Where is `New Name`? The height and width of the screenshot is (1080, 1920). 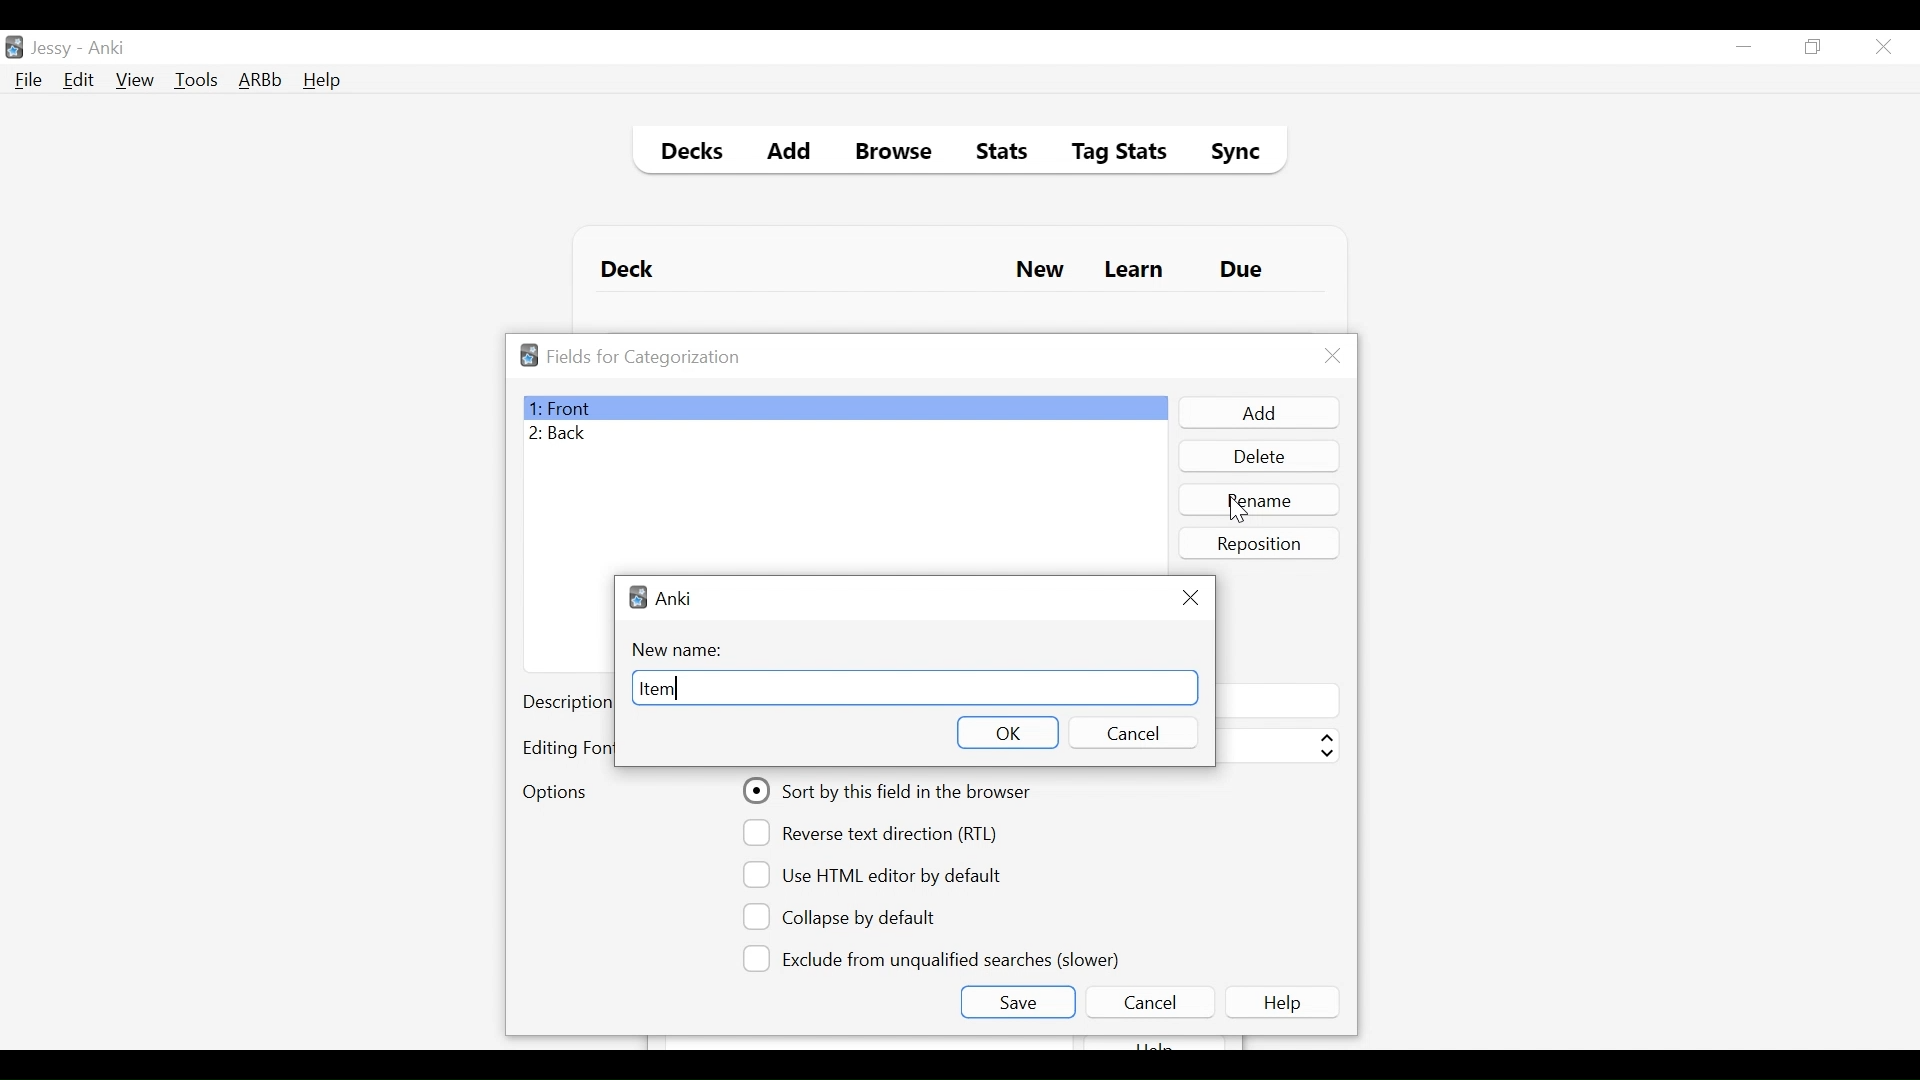 New Name is located at coordinates (683, 650).